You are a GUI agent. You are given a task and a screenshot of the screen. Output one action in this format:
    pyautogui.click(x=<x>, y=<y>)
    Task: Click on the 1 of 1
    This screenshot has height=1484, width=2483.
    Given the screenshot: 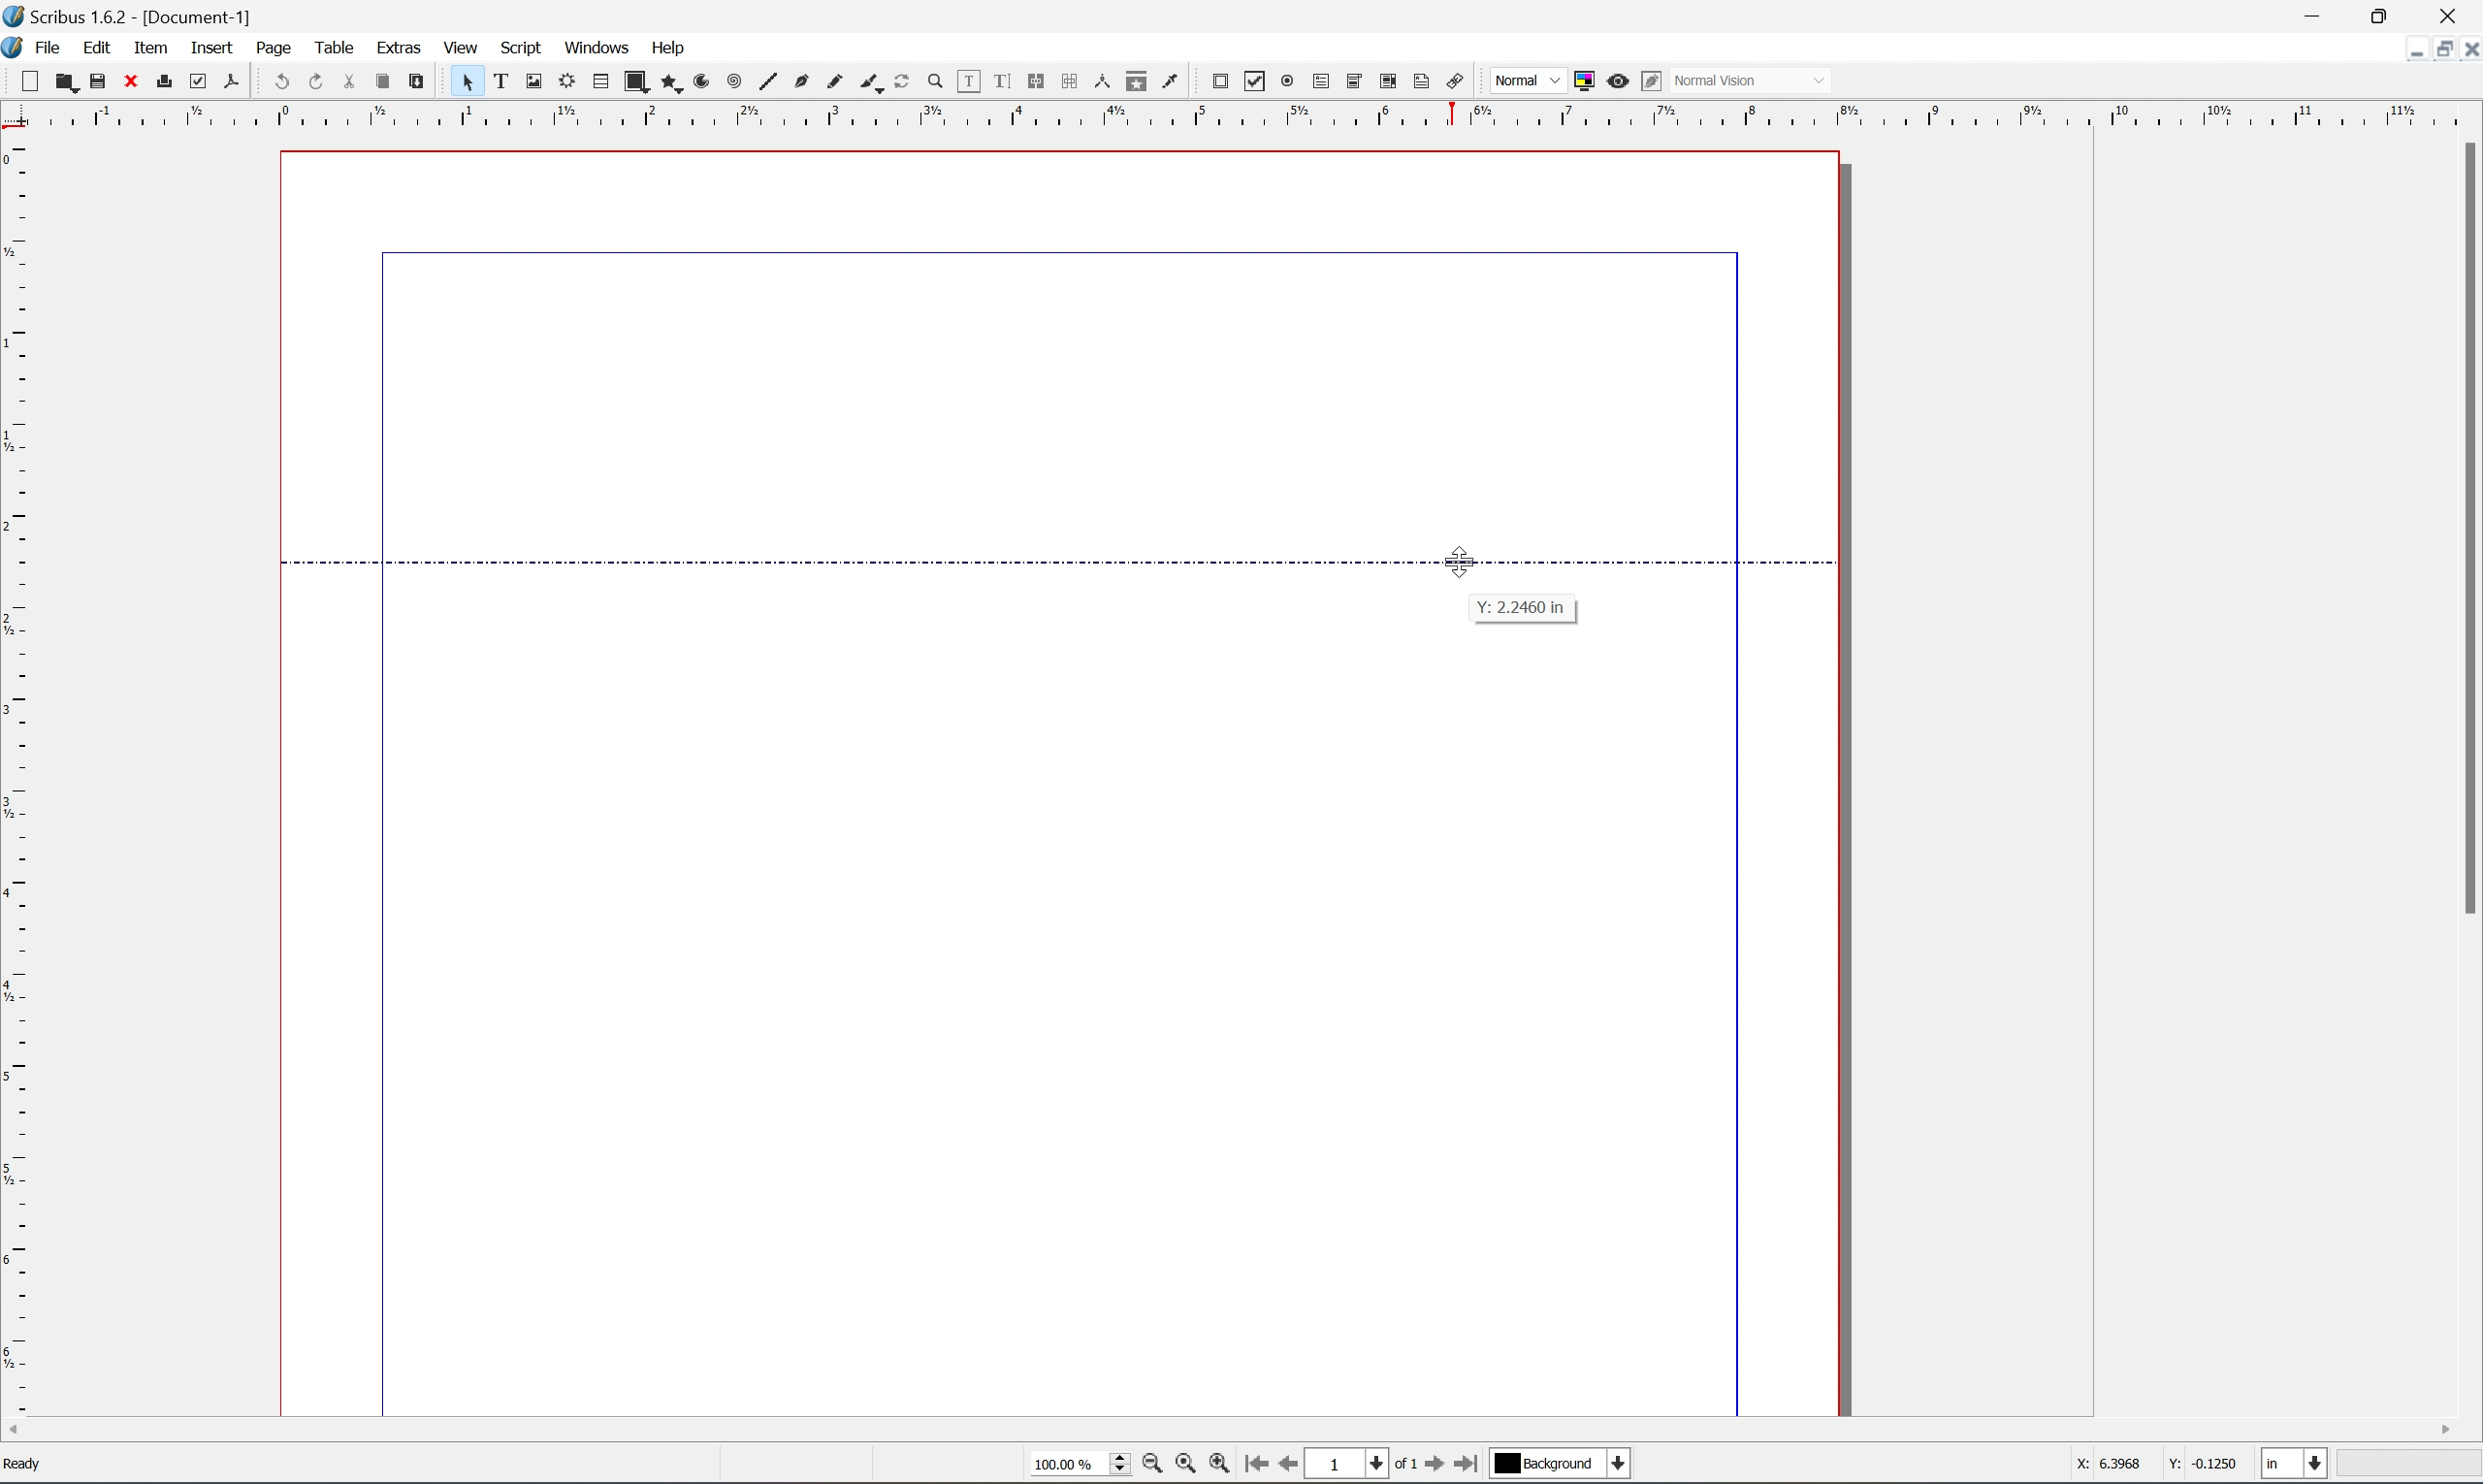 What is the action you would take?
    pyautogui.click(x=1361, y=1464)
    